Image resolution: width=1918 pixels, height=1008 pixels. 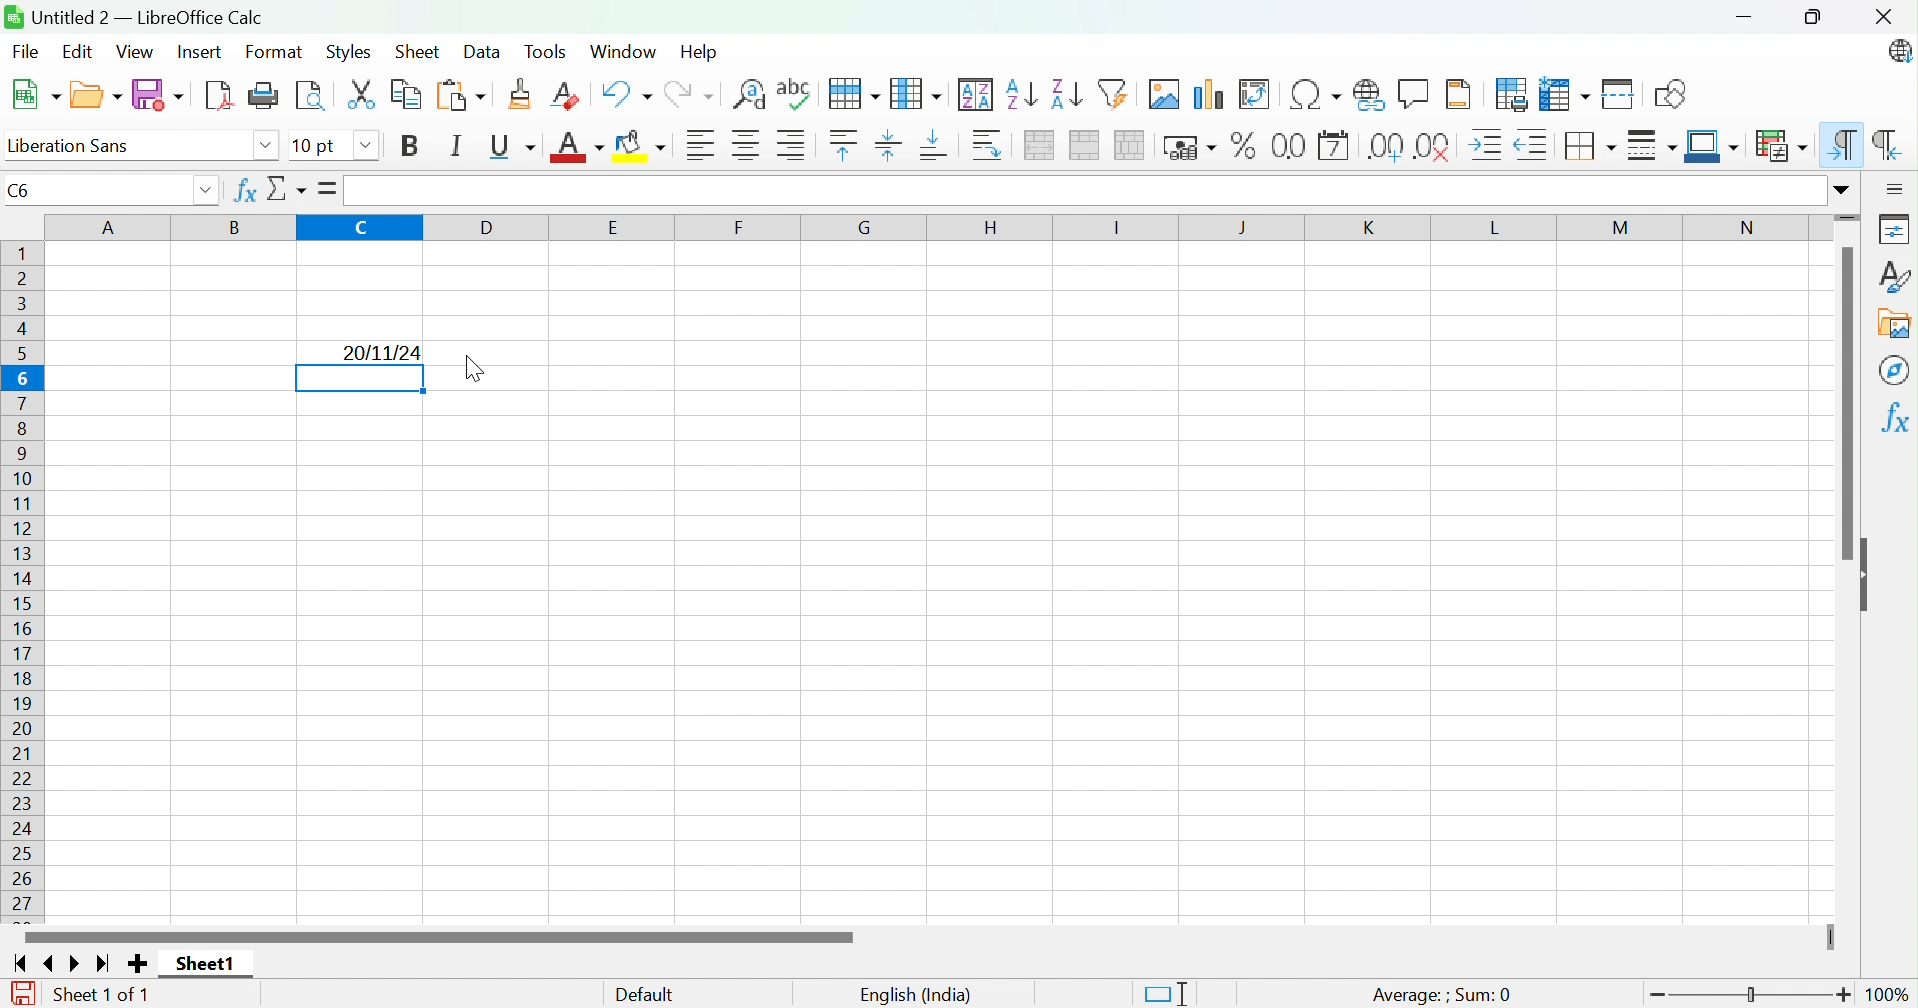 I want to click on Decrease indent, so click(x=1533, y=147).